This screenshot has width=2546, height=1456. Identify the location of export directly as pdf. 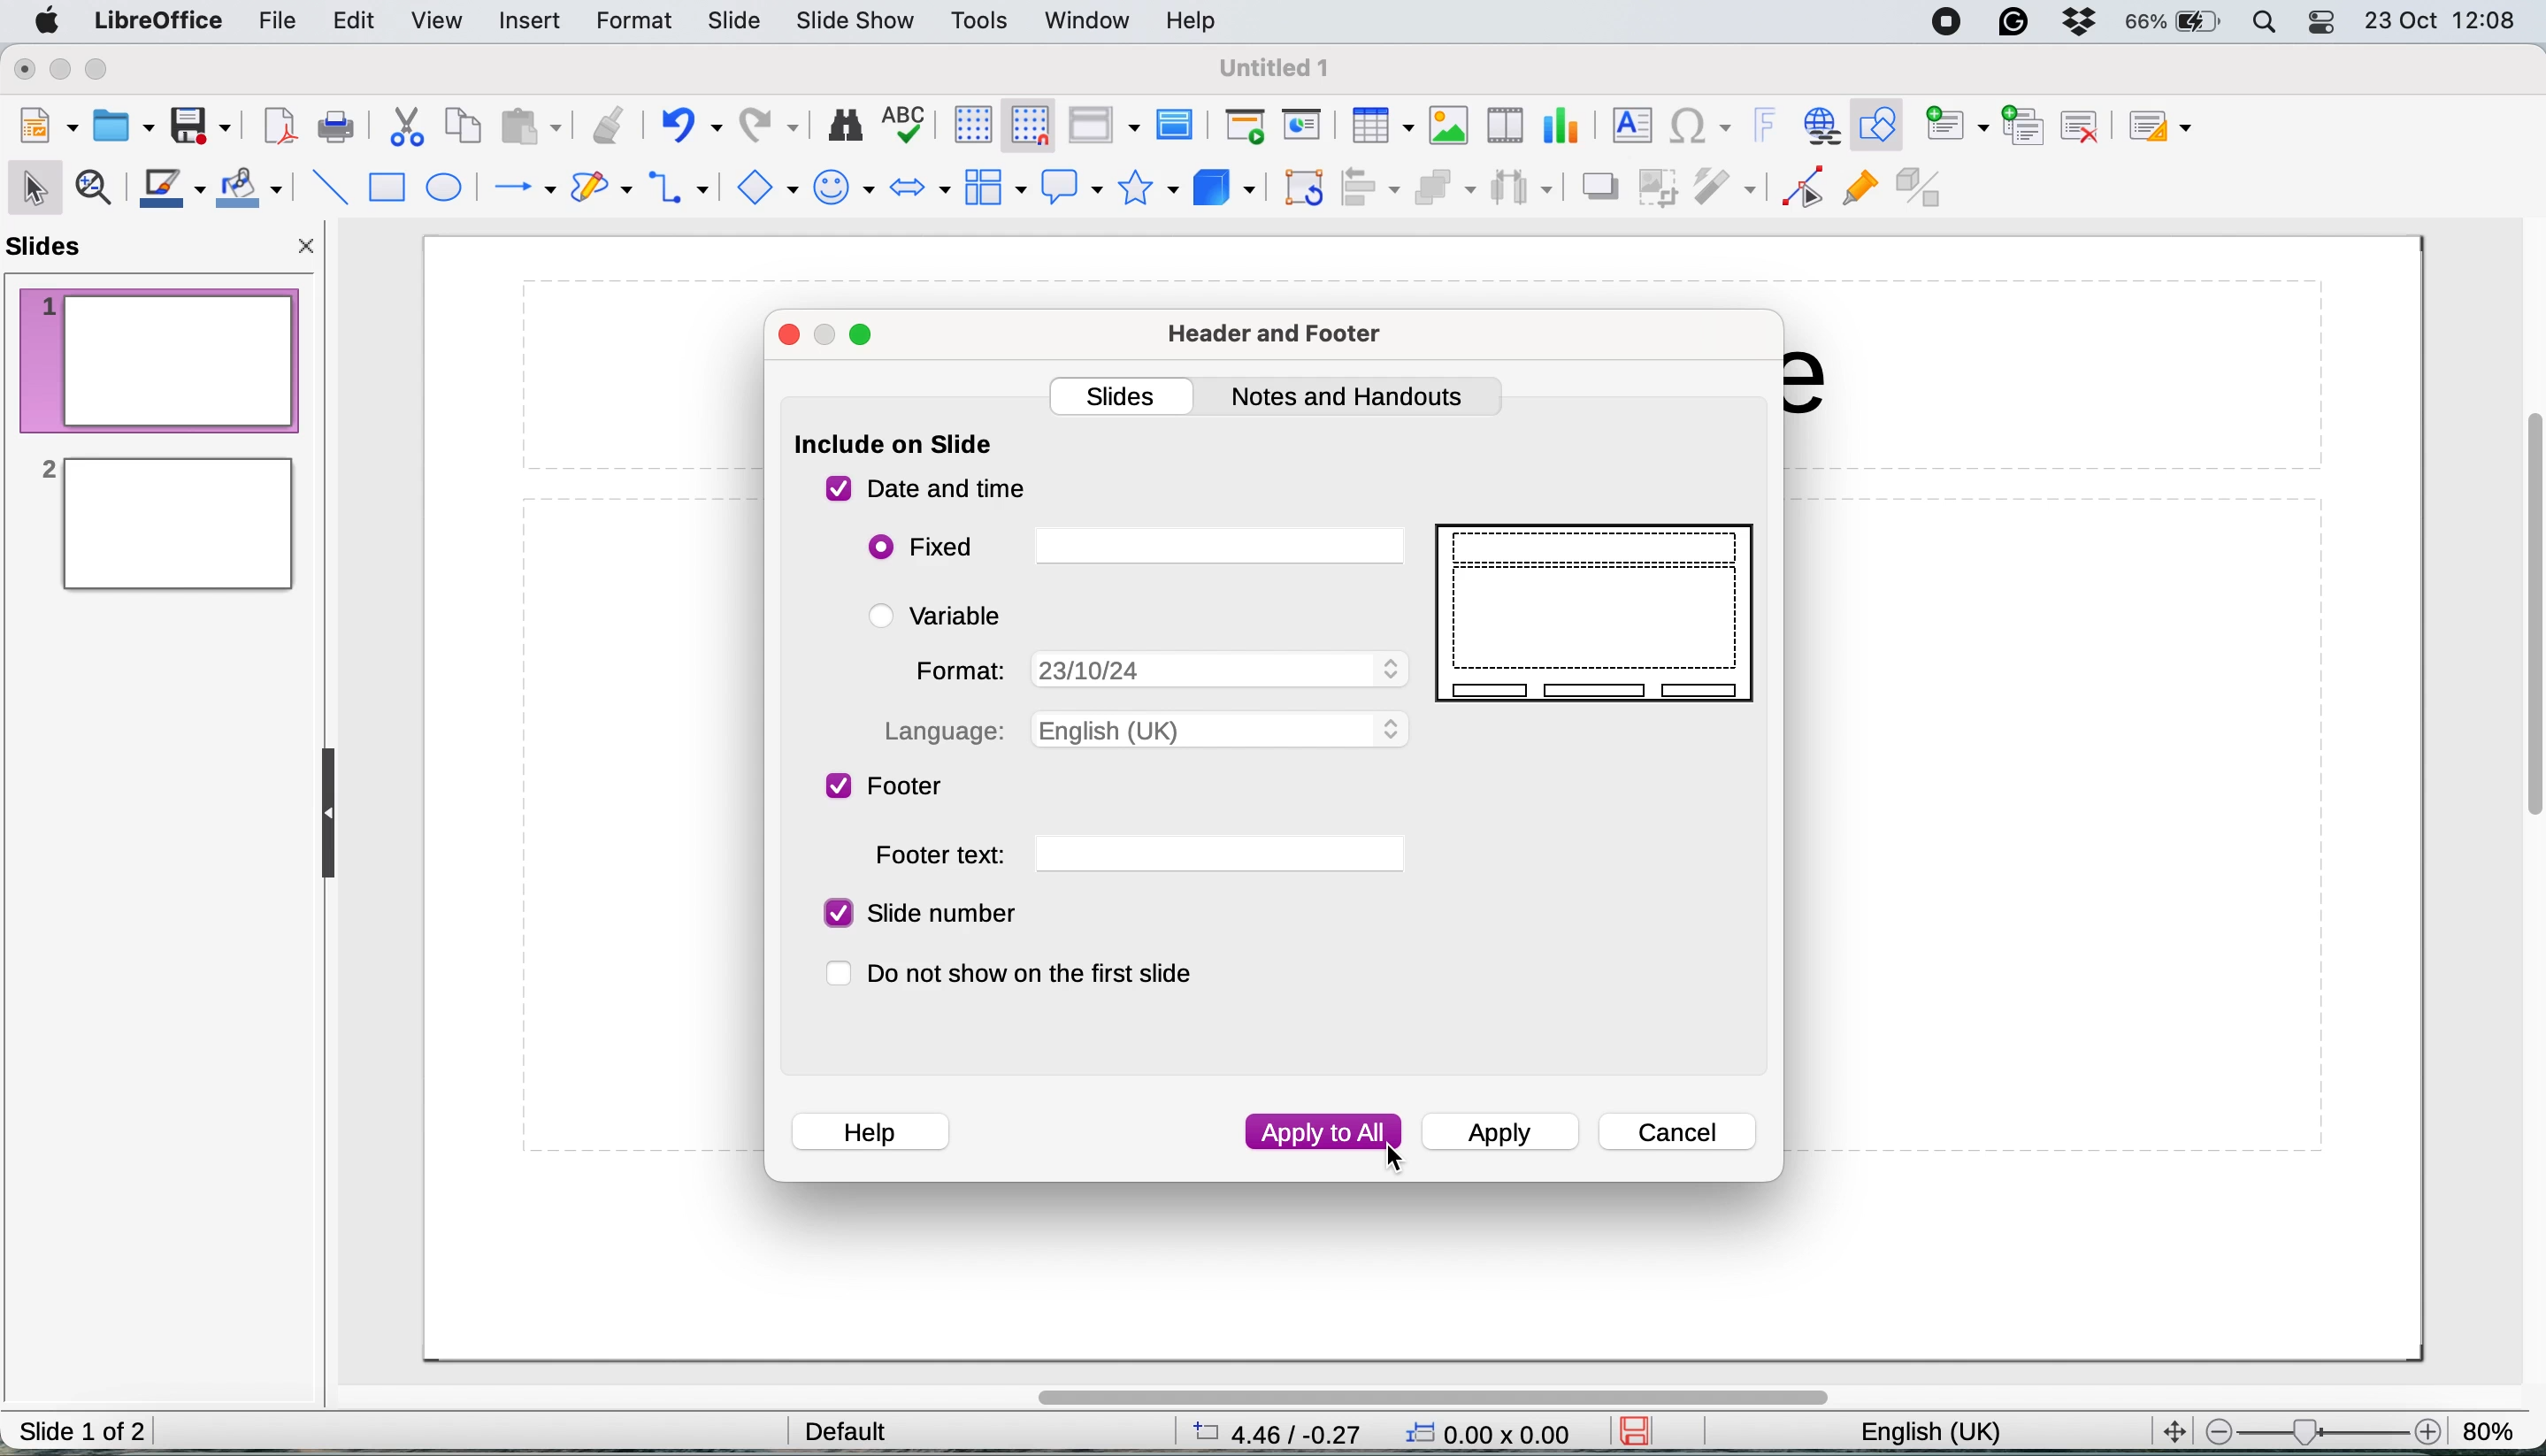
(279, 129).